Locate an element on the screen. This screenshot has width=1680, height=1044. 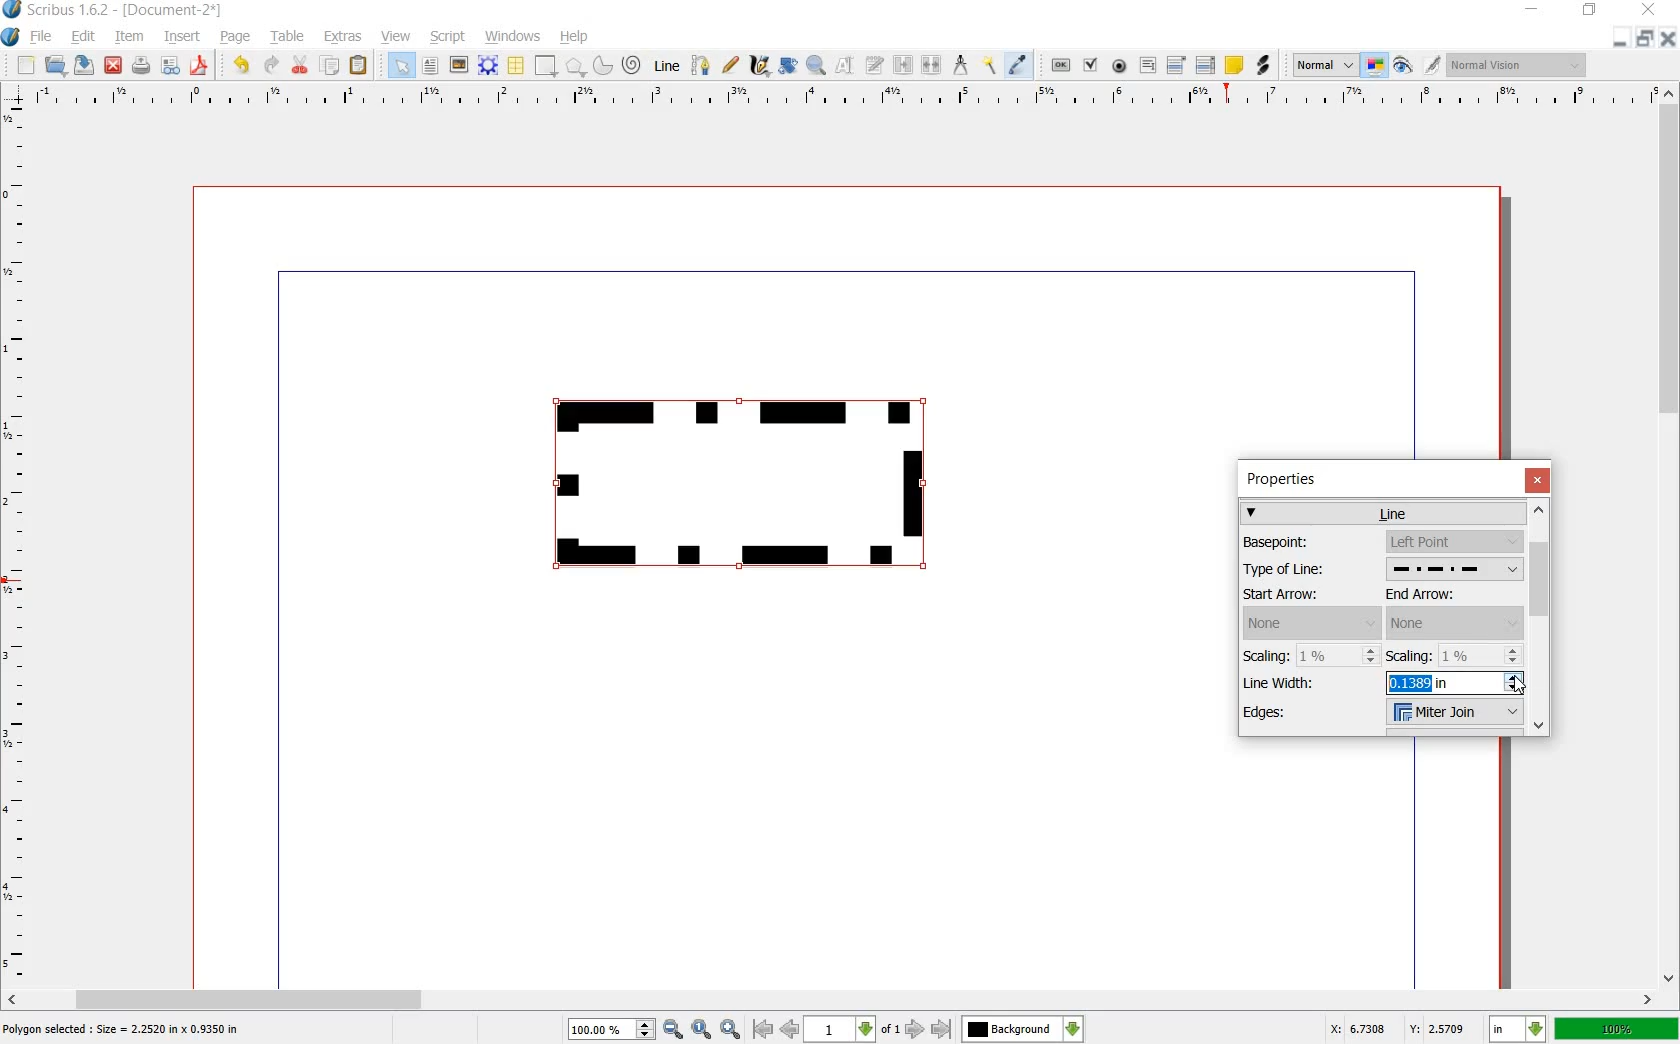
WINDOWS is located at coordinates (514, 37).